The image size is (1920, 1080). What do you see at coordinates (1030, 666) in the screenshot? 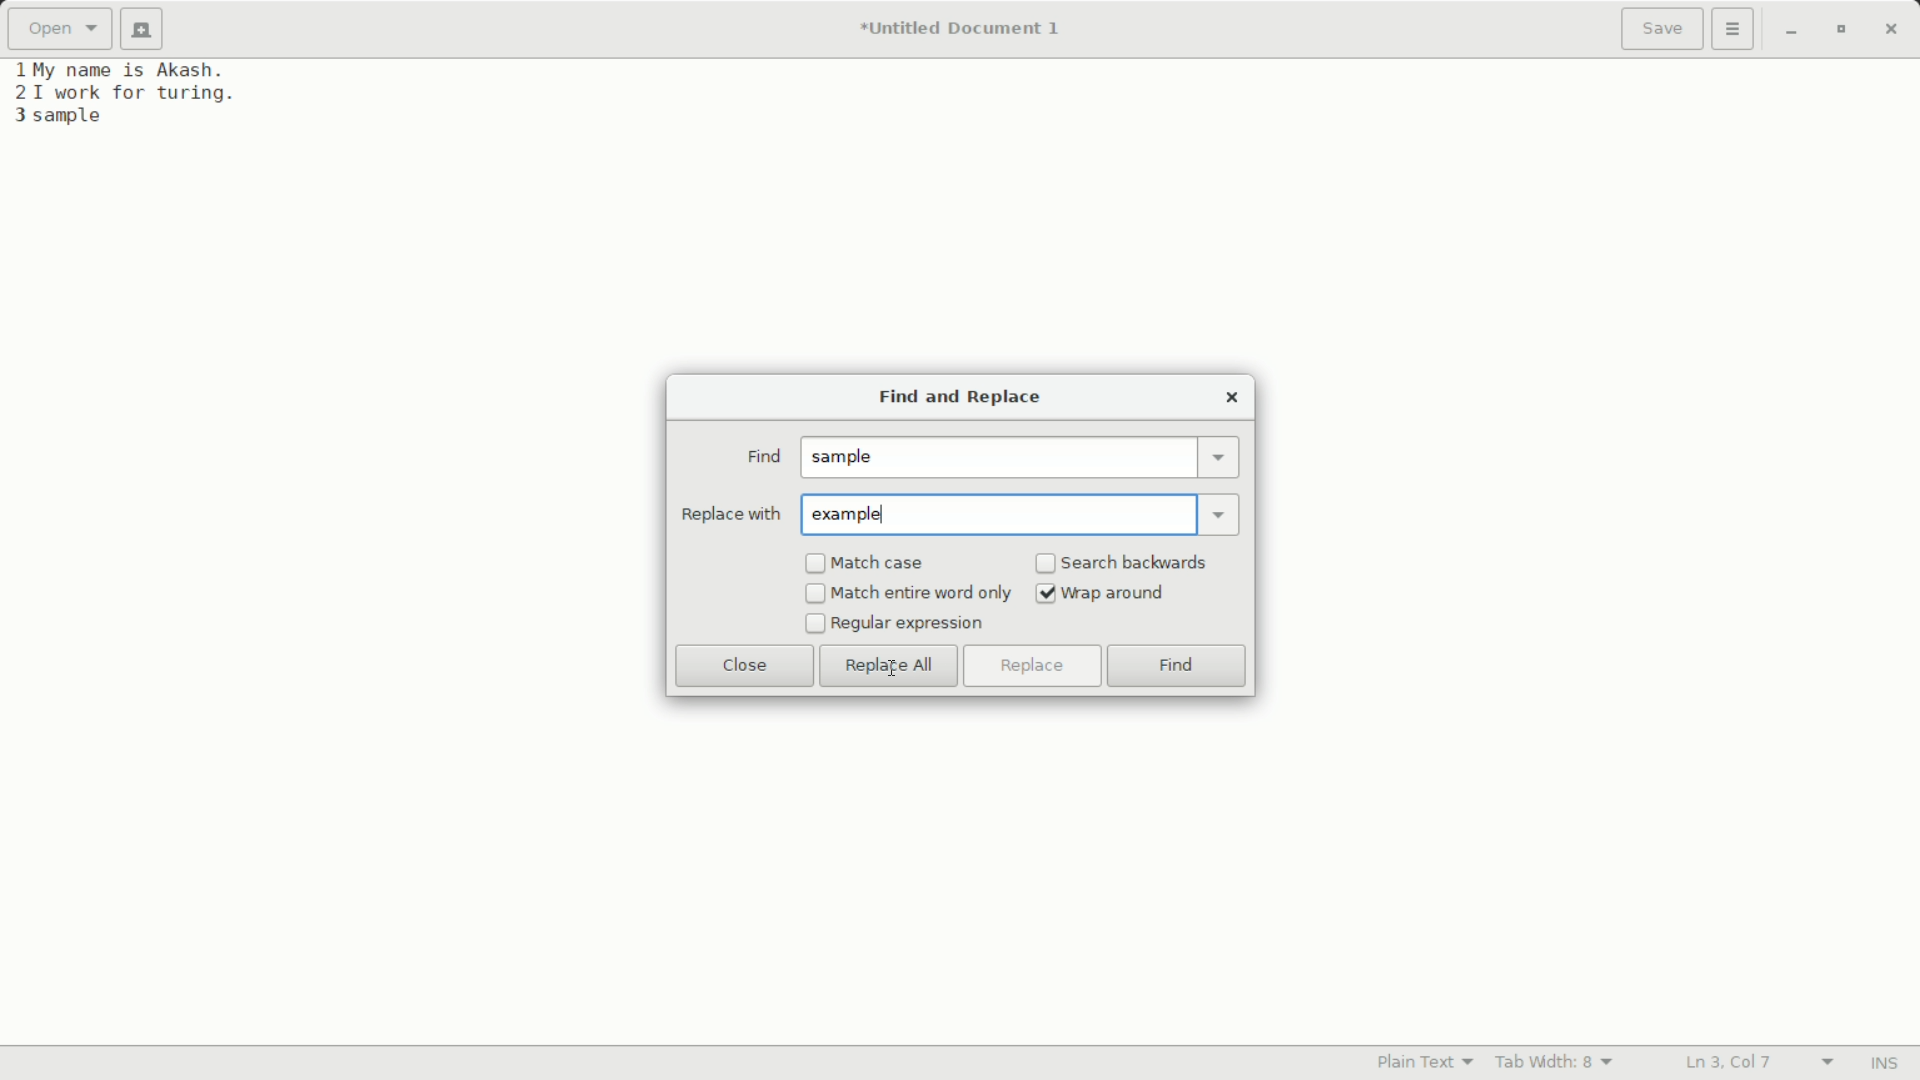
I see `replace` at bounding box center [1030, 666].